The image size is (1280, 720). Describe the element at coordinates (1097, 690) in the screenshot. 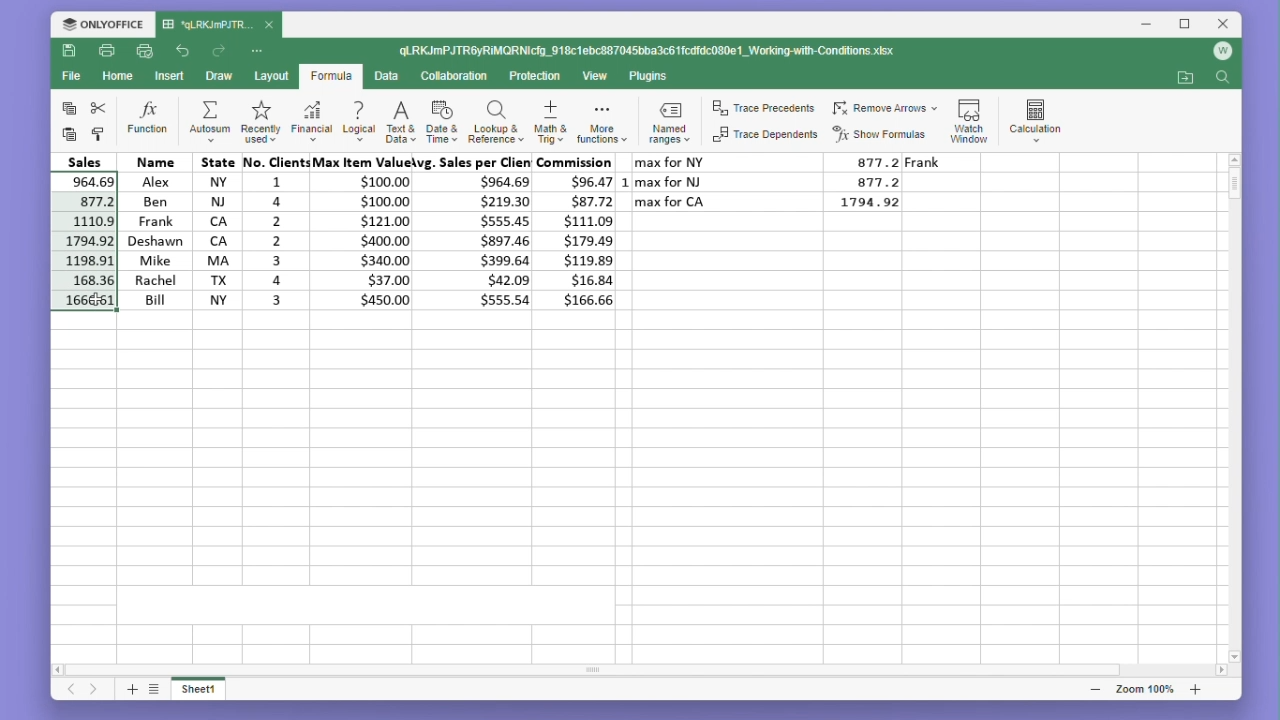

I see `zoom out` at that location.